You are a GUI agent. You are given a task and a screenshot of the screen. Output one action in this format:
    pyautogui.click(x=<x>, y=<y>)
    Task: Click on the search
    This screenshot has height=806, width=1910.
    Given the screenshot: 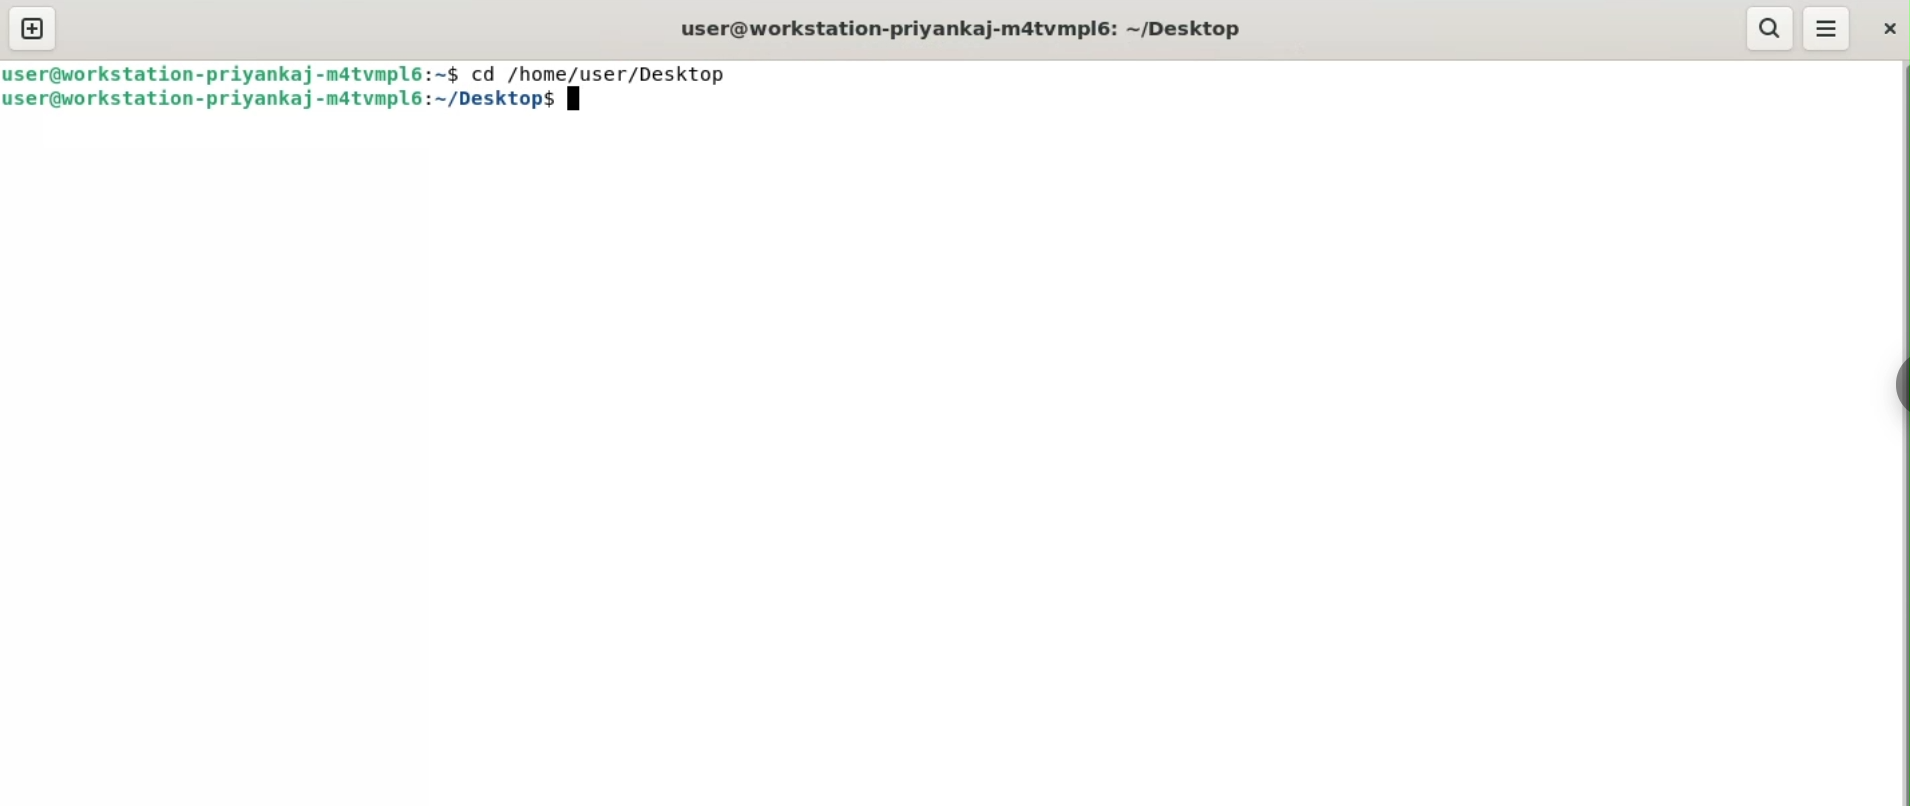 What is the action you would take?
    pyautogui.click(x=1768, y=29)
    